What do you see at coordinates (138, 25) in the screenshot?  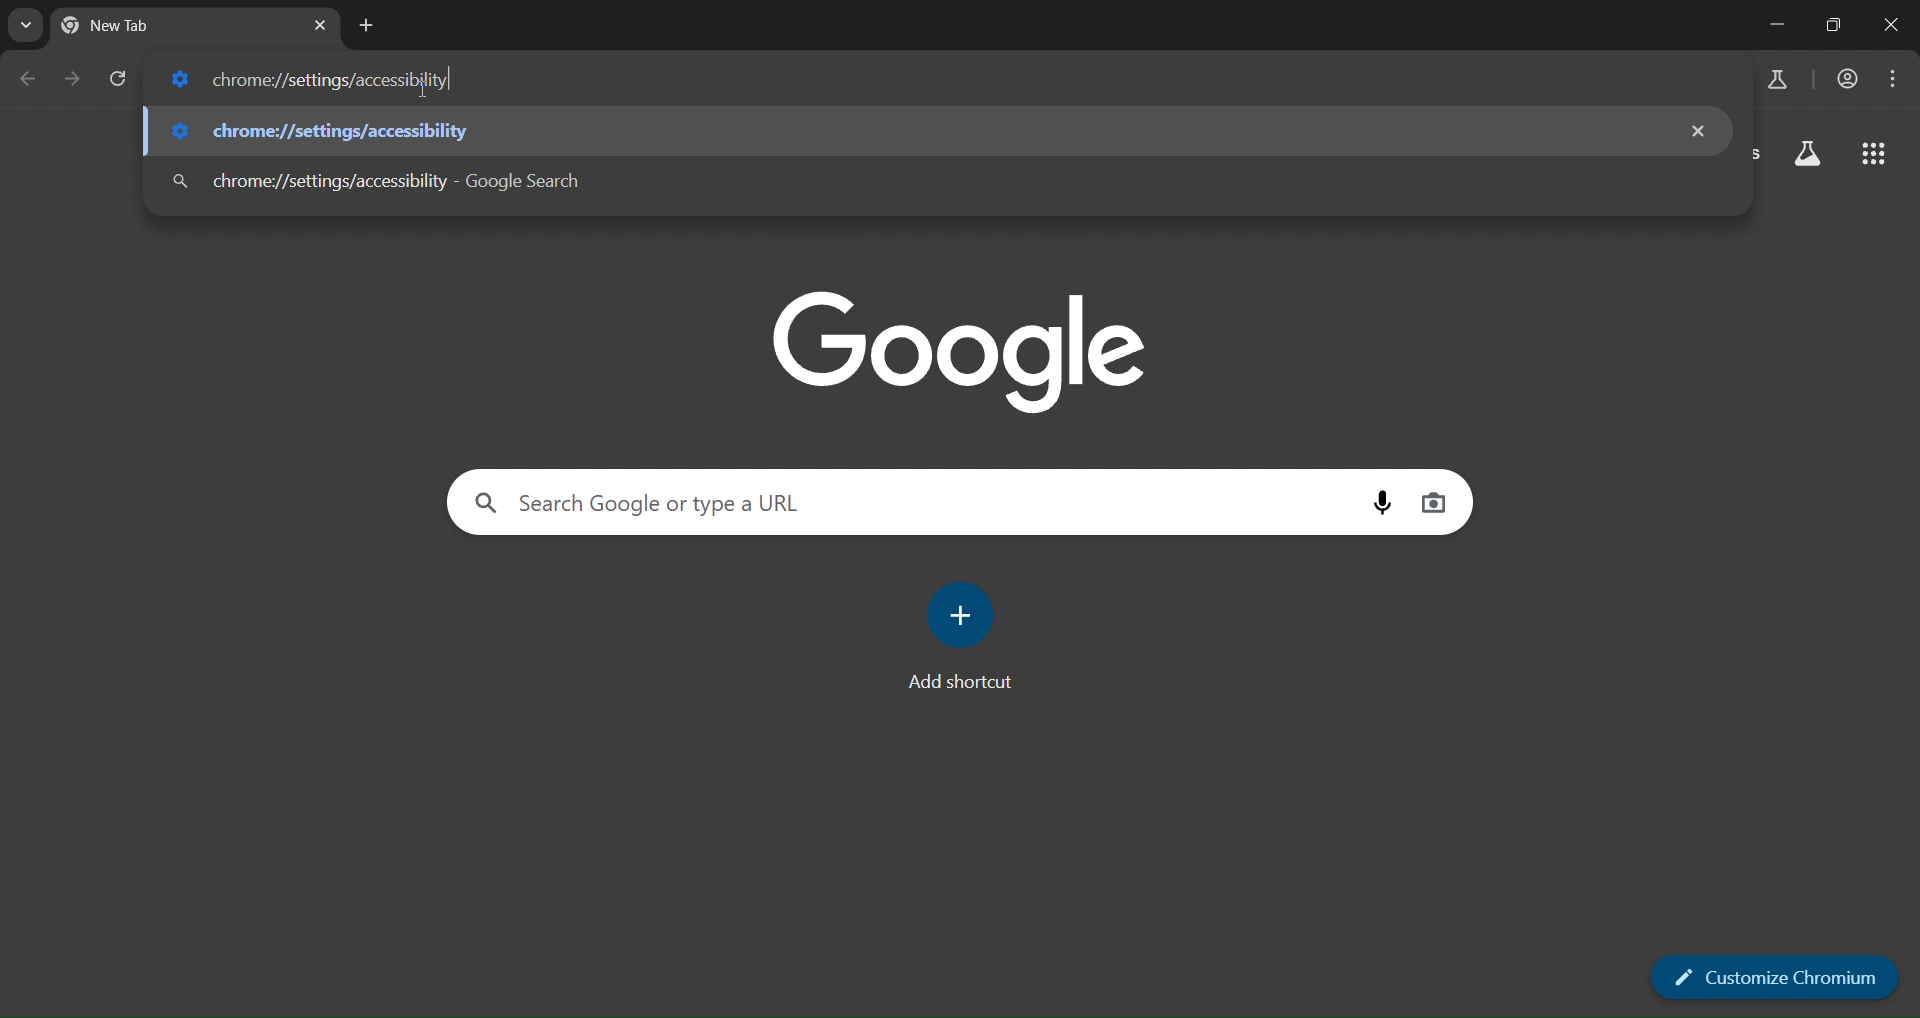 I see `New tab` at bounding box center [138, 25].